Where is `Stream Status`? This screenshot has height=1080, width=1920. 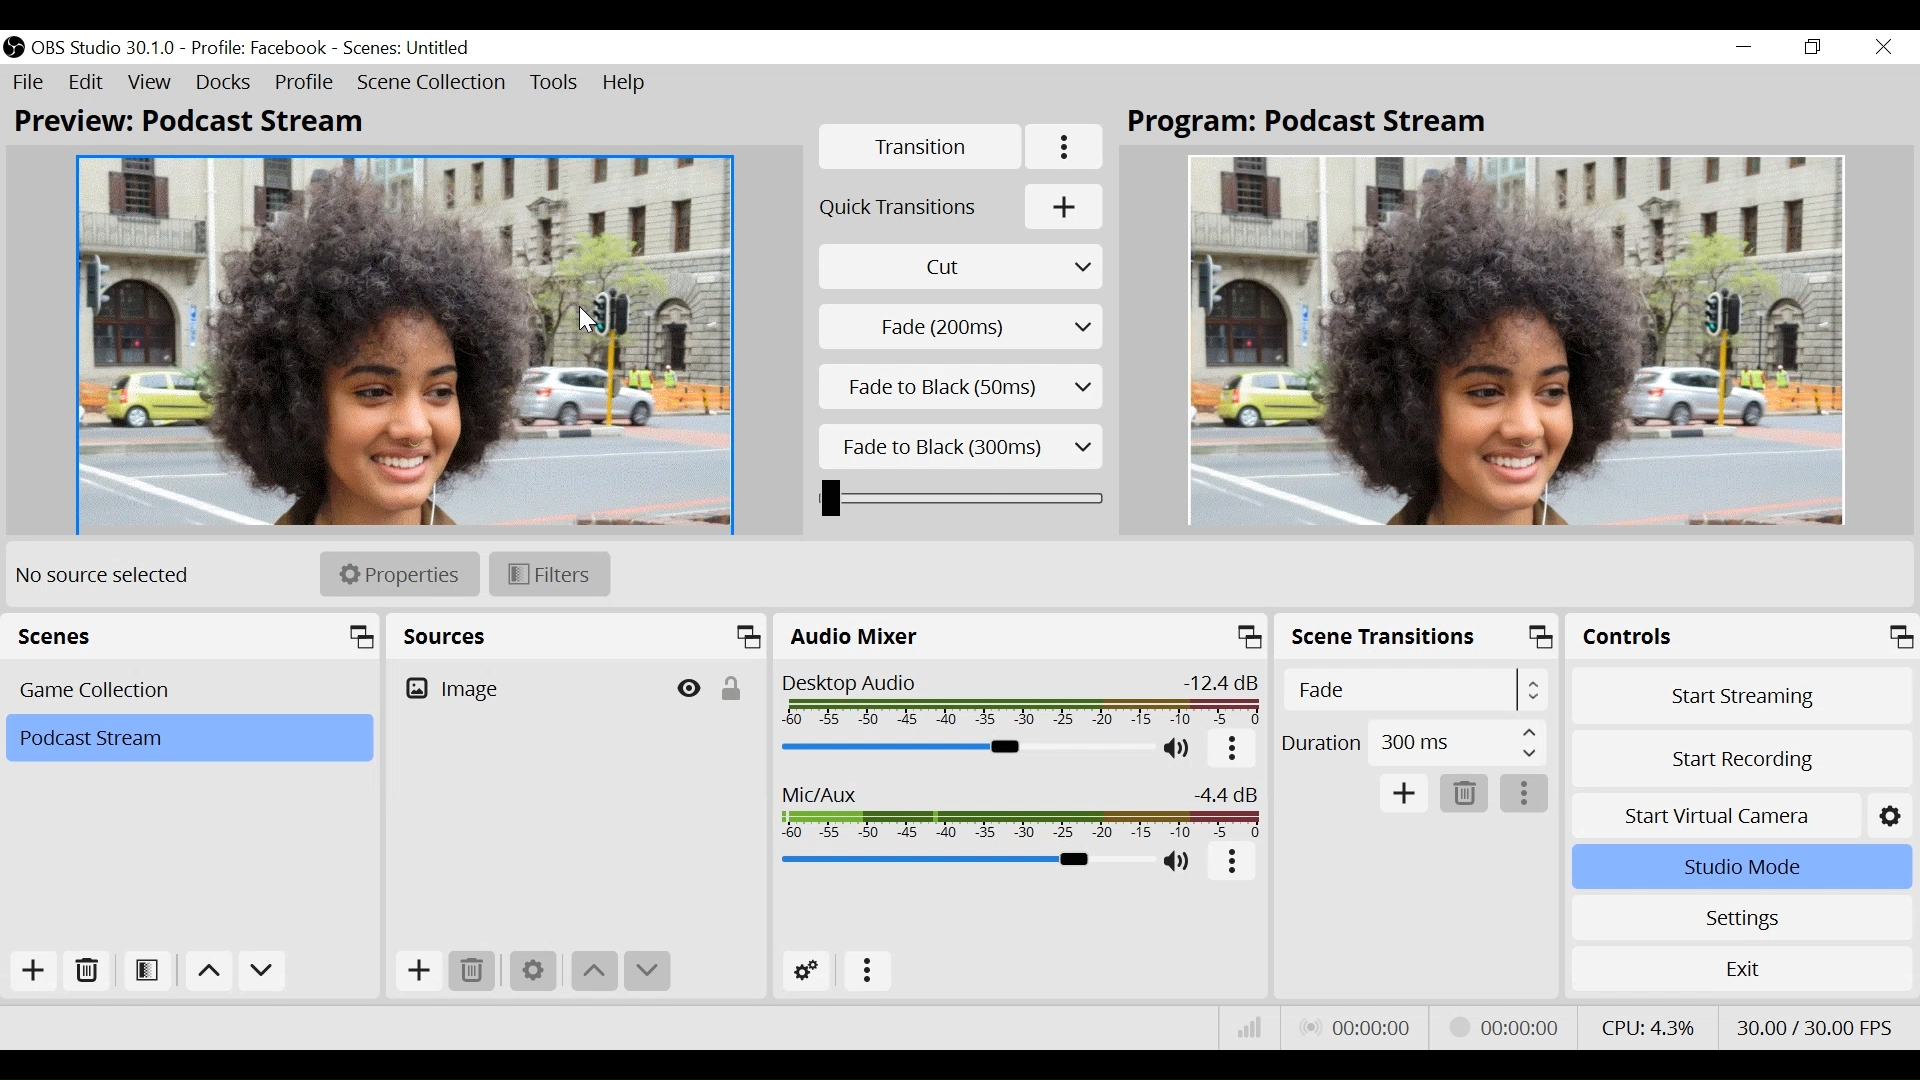
Stream Status is located at coordinates (1501, 1027).